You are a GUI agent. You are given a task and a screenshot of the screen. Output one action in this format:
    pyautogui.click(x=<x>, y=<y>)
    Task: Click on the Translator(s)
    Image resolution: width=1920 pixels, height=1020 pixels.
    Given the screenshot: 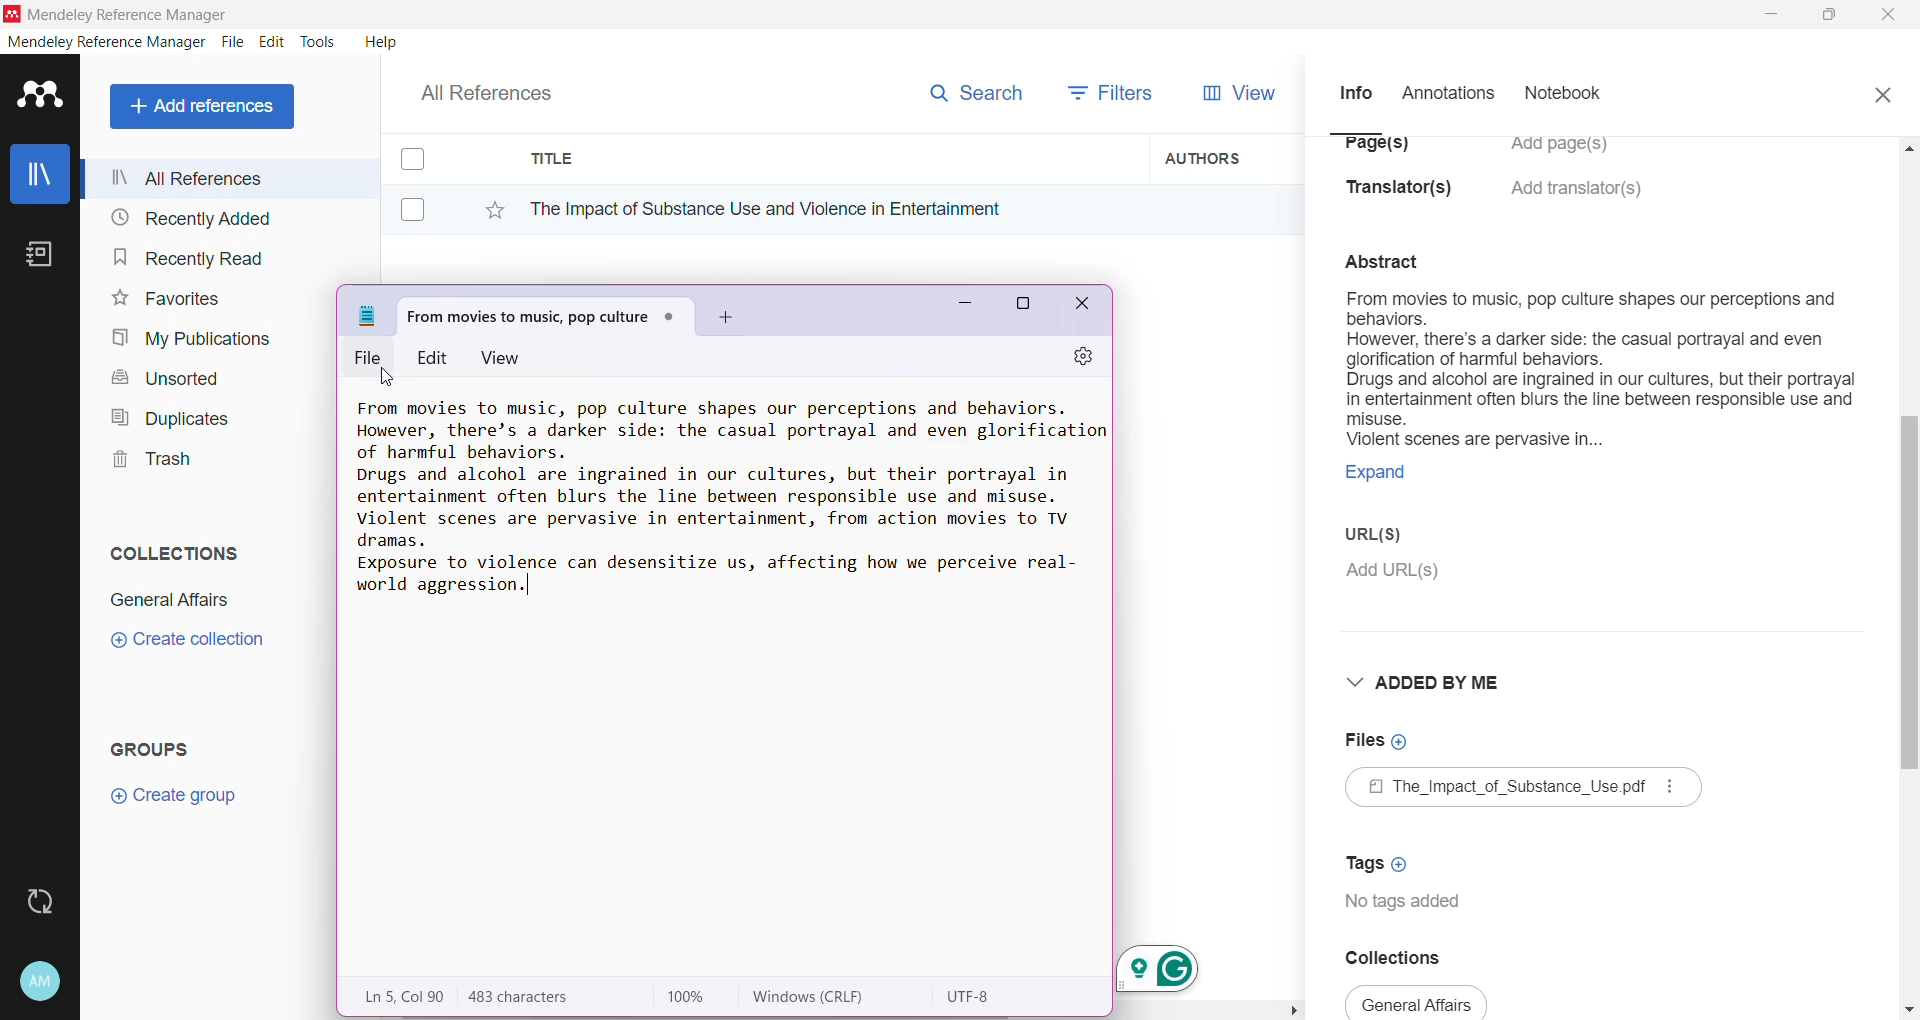 What is the action you would take?
    pyautogui.click(x=1405, y=197)
    